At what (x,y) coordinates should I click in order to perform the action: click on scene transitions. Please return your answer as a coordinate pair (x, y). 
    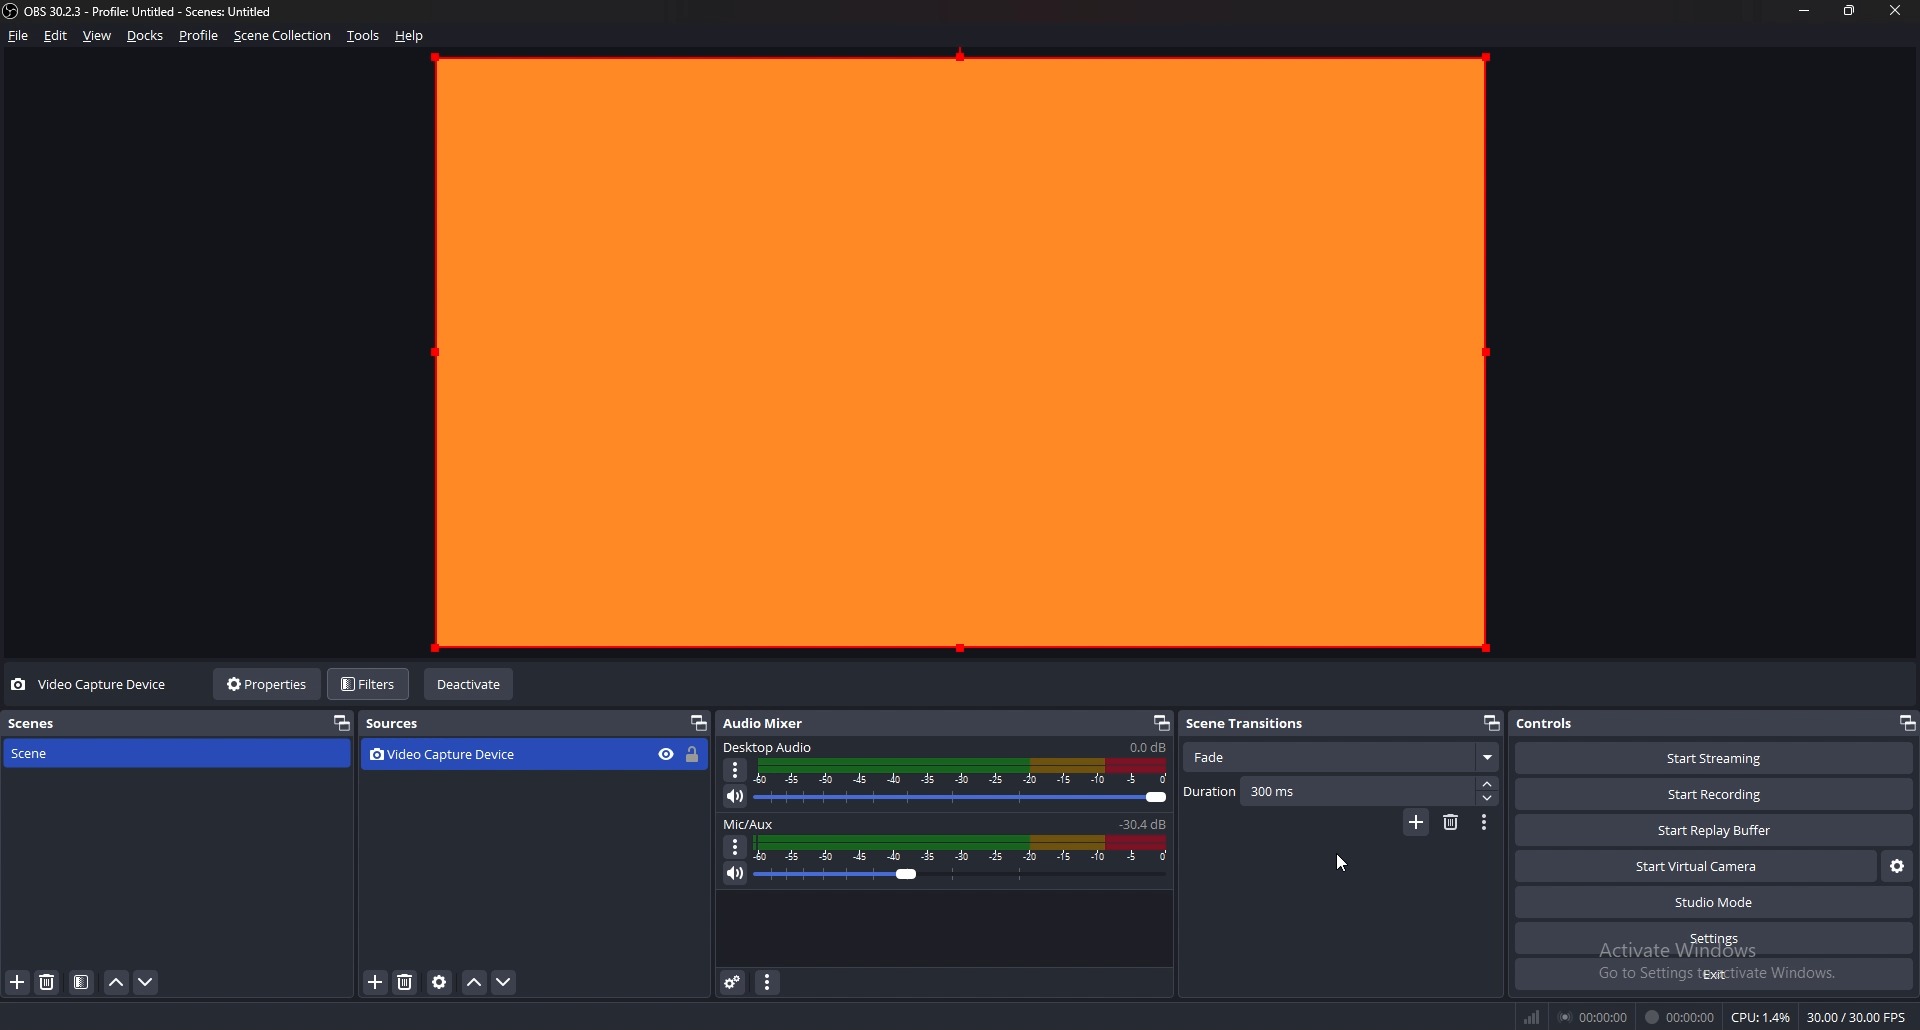
    Looking at the image, I should click on (1253, 722).